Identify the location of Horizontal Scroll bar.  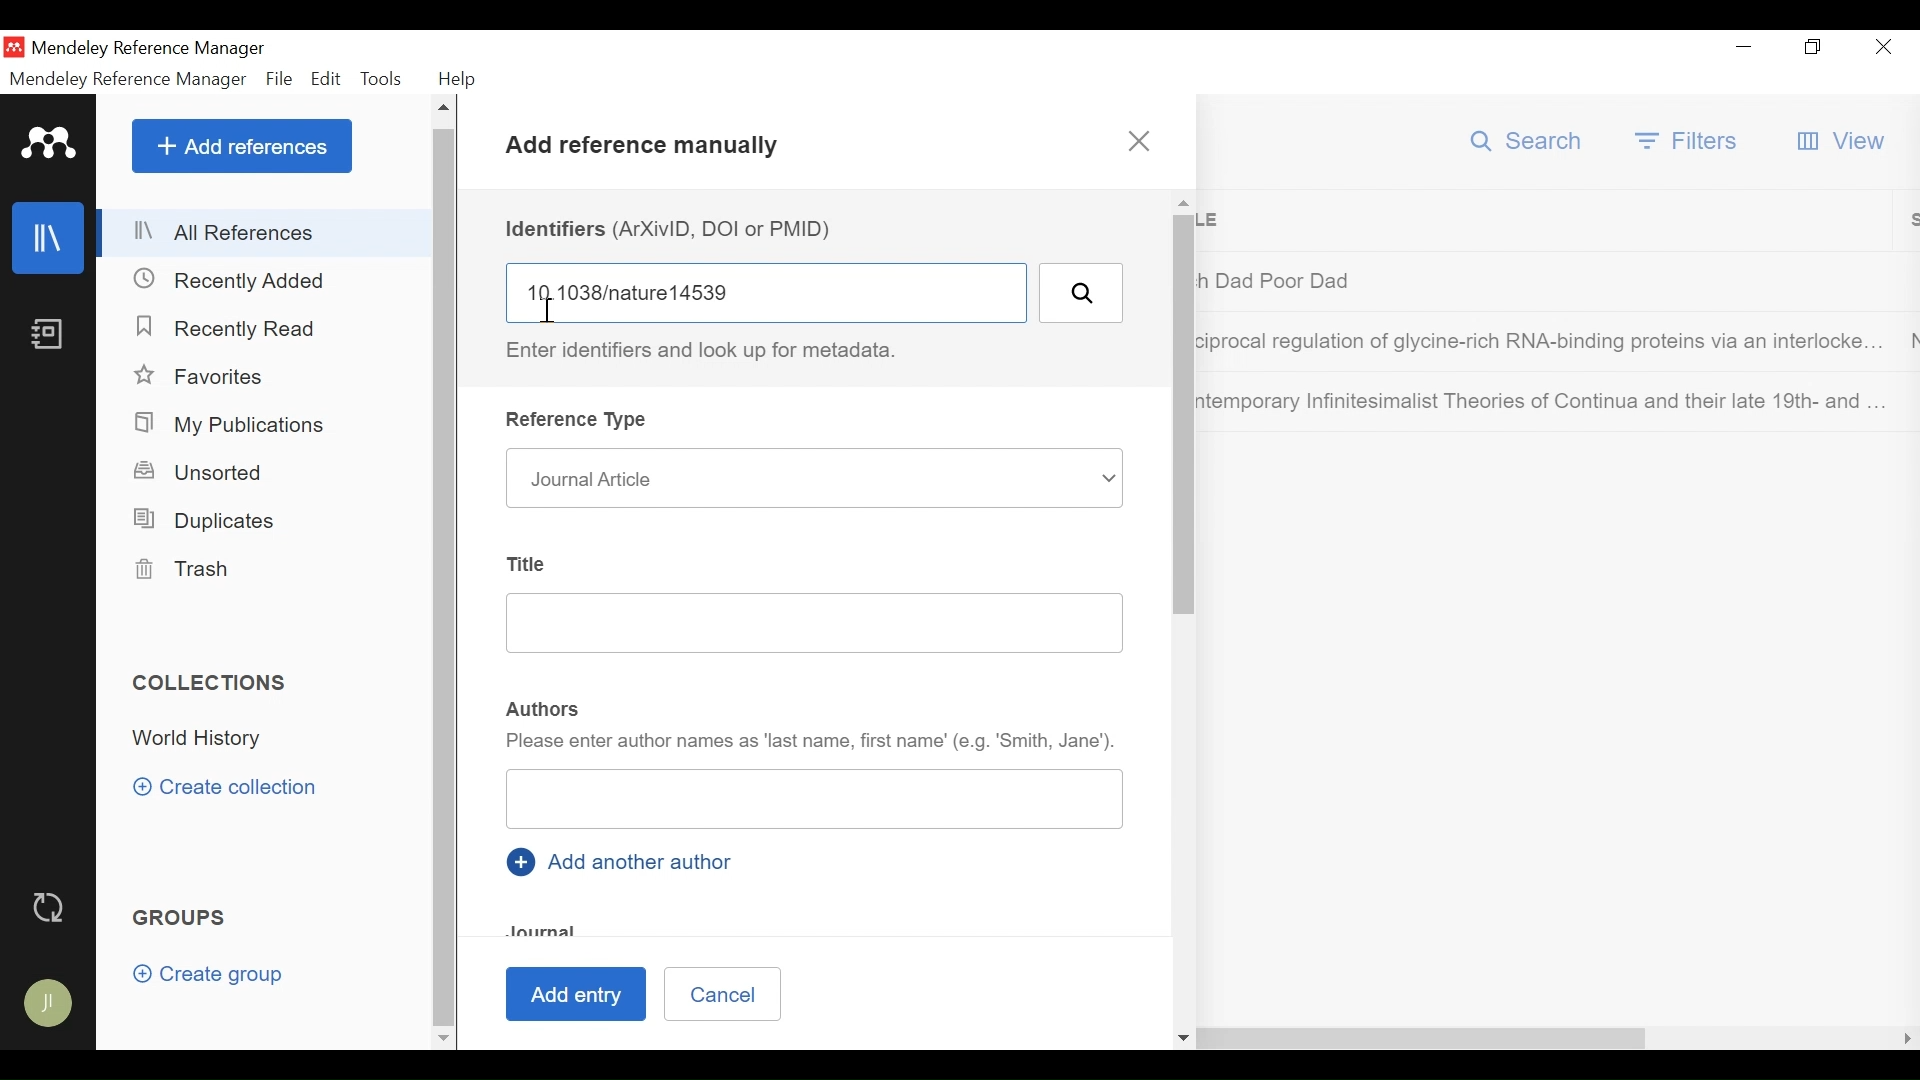
(1073, 1038).